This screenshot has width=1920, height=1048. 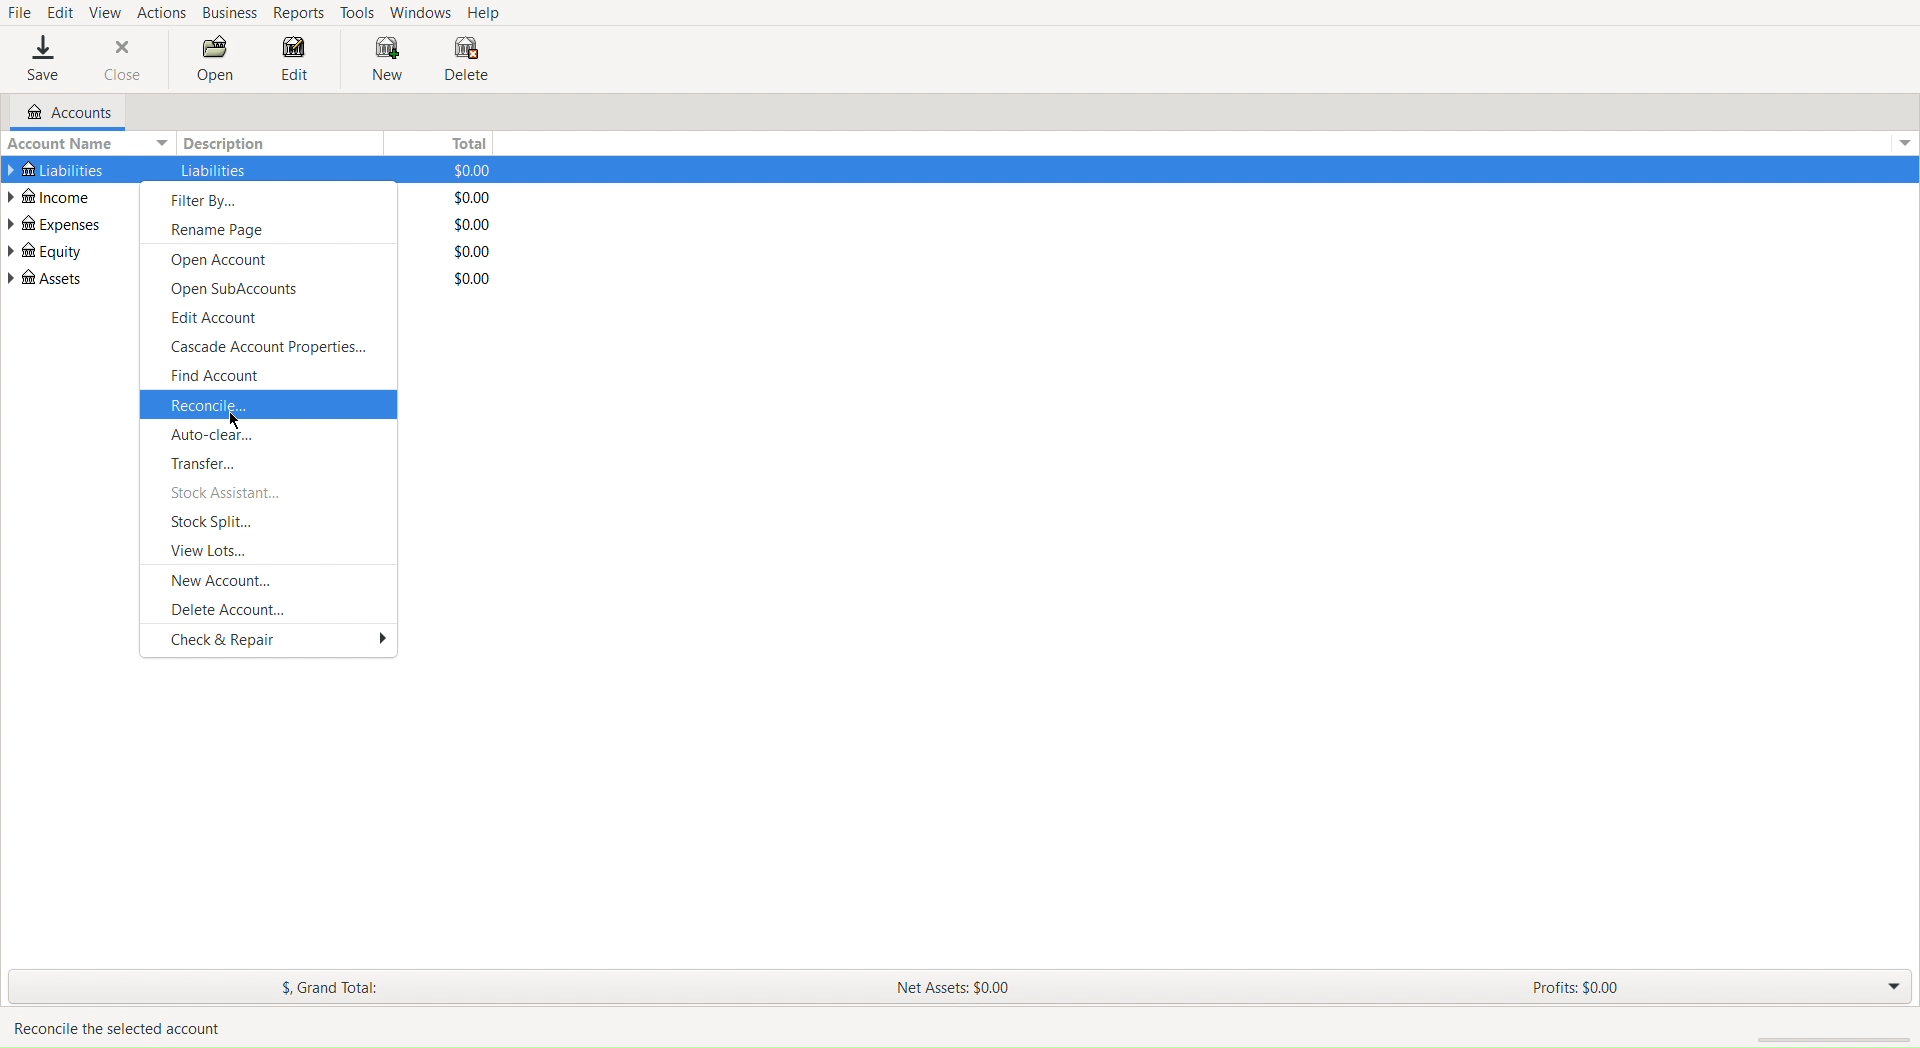 What do you see at coordinates (48, 279) in the screenshot?
I see `Assets` at bounding box center [48, 279].